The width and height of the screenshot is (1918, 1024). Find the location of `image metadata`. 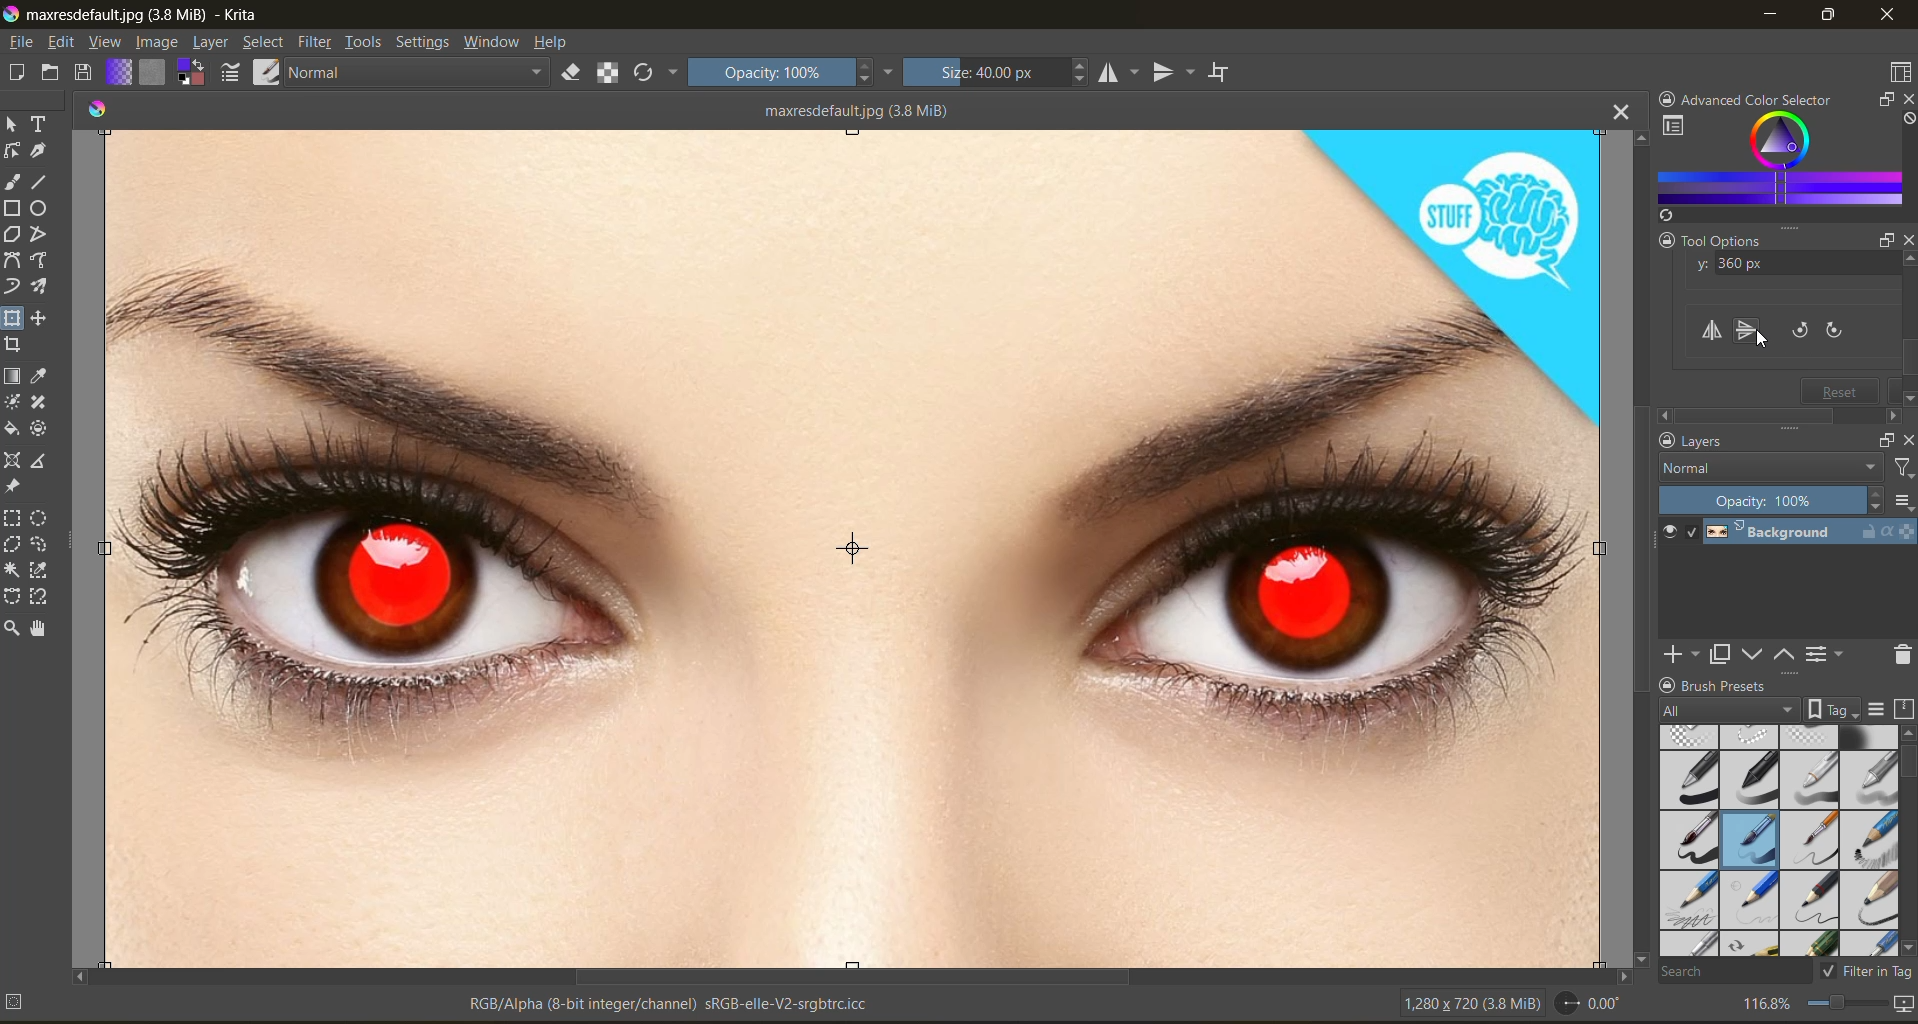

image metadata is located at coordinates (1470, 1008).